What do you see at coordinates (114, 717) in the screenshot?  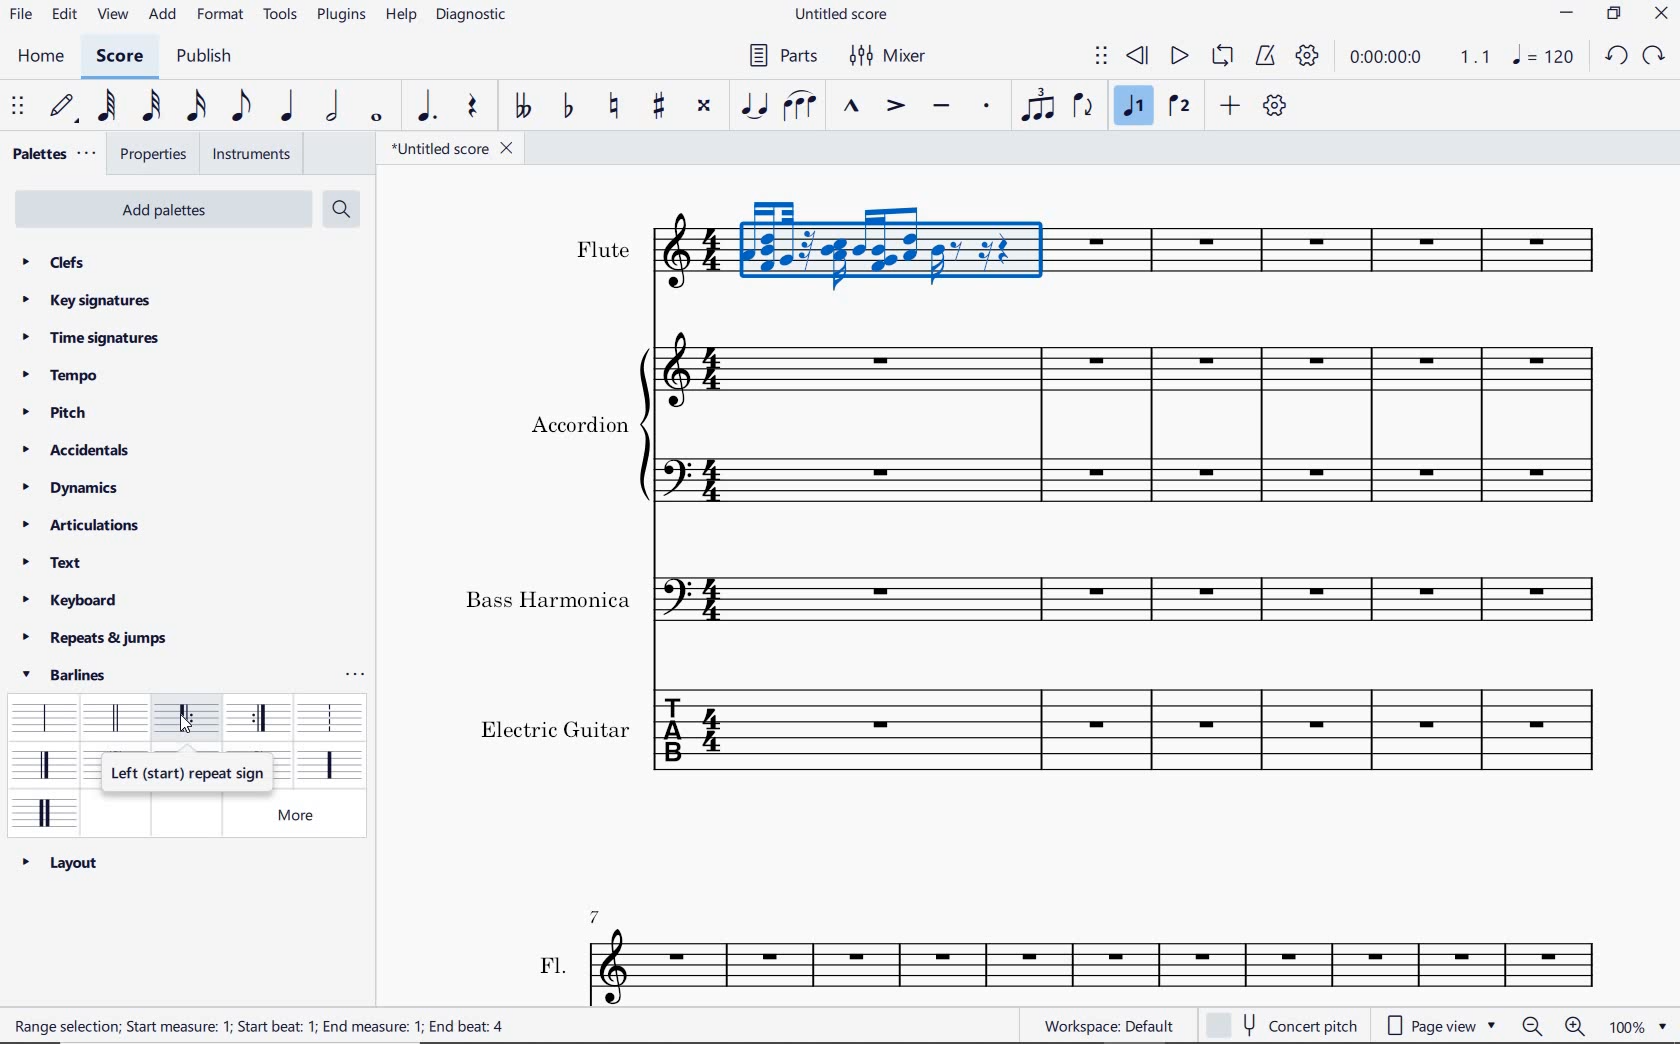 I see `double bar line` at bounding box center [114, 717].